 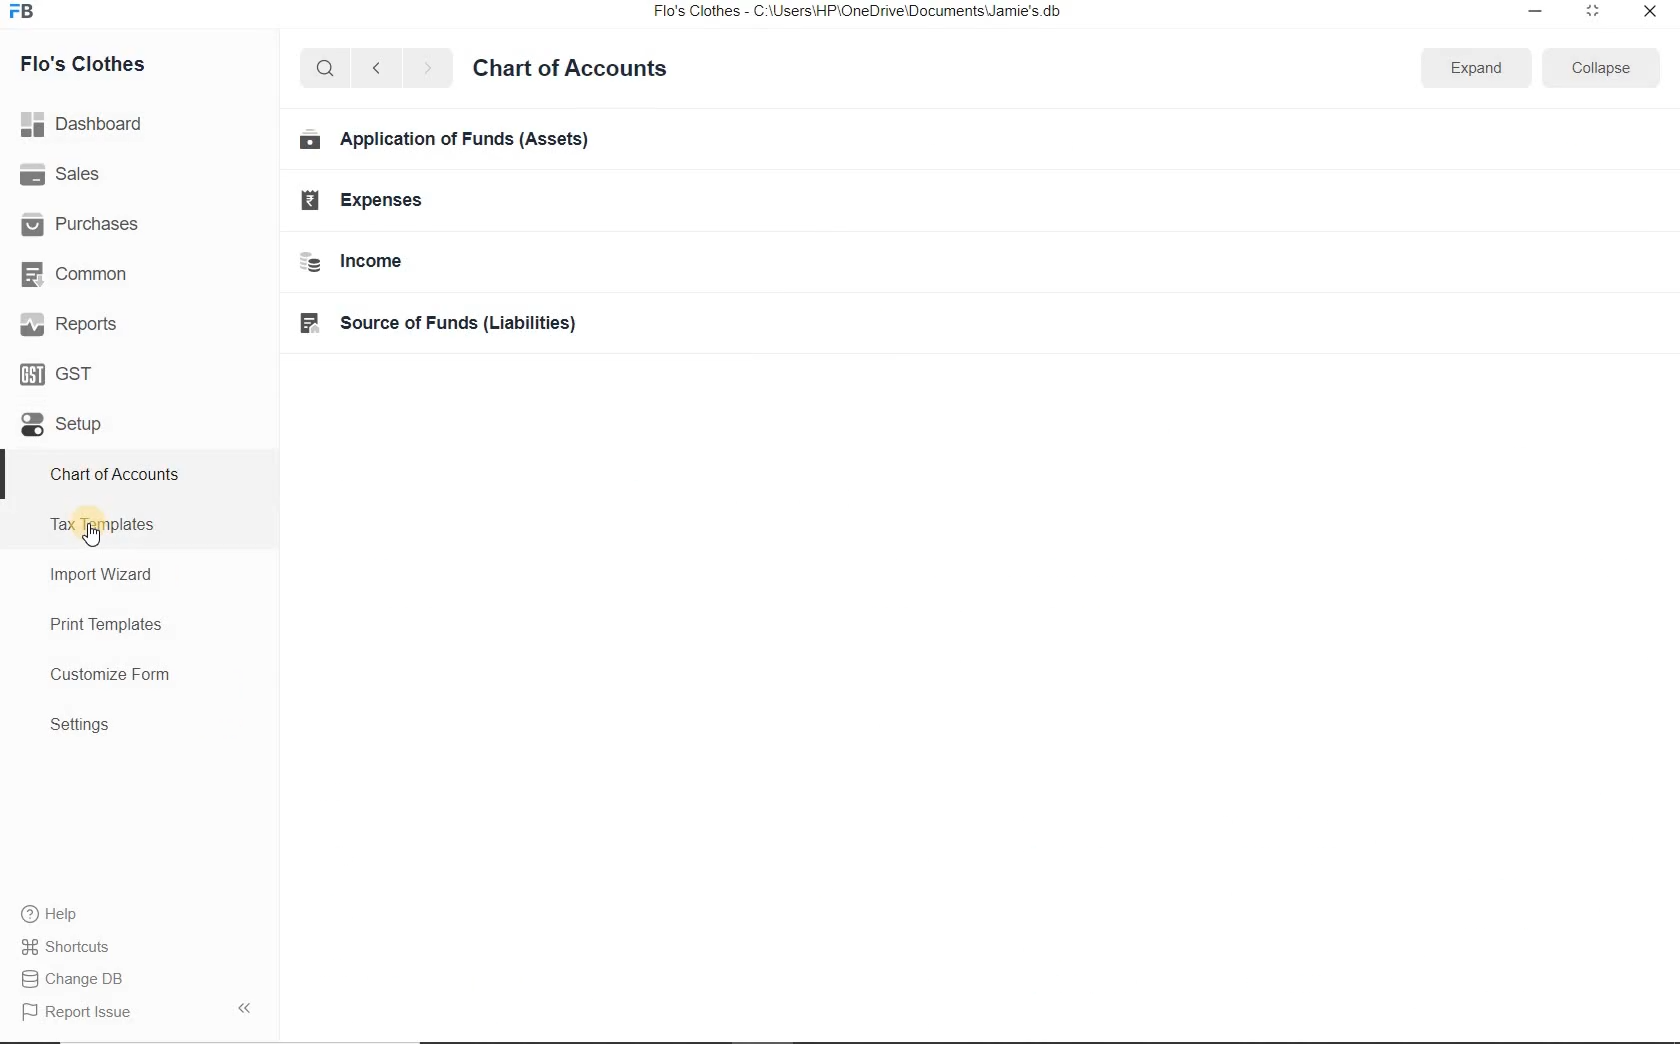 I want to click on Print Templates, so click(x=140, y=624).